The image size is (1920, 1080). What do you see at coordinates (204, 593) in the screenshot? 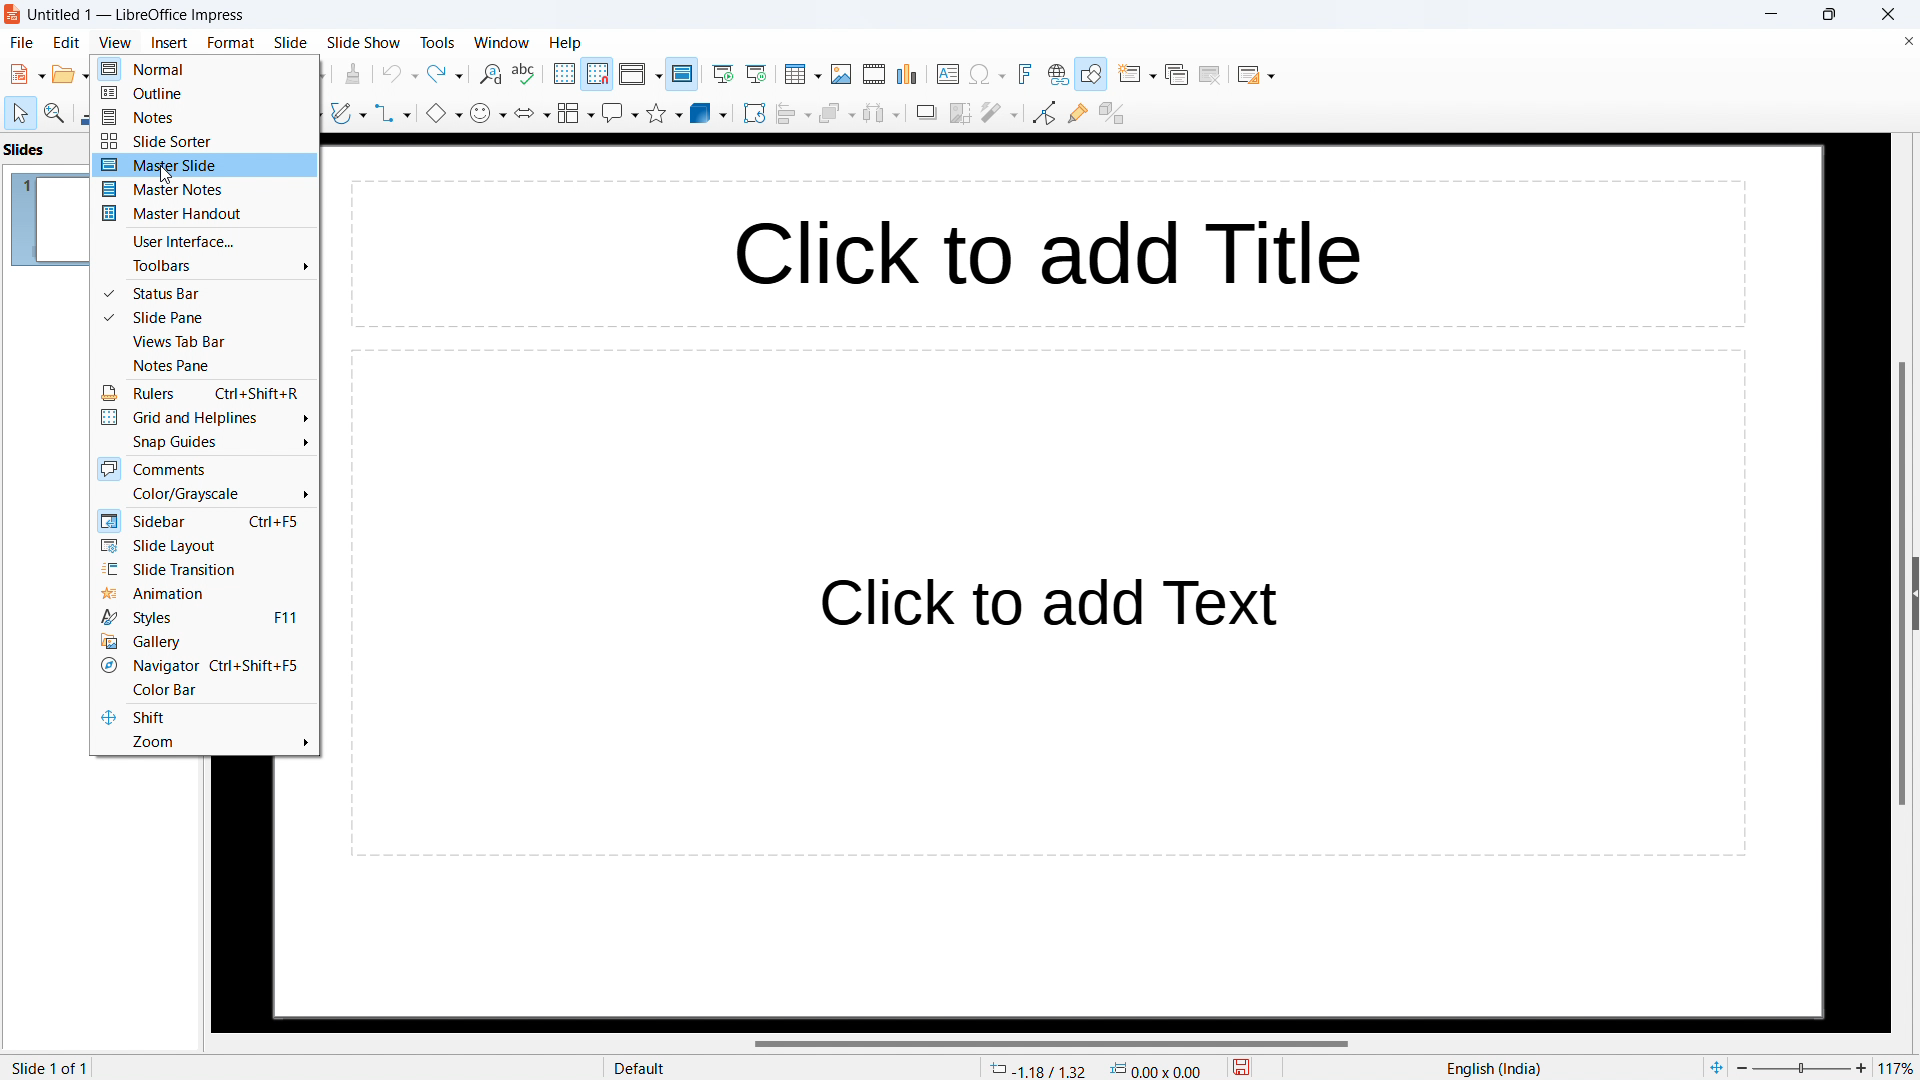
I see `animation` at bounding box center [204, 593].